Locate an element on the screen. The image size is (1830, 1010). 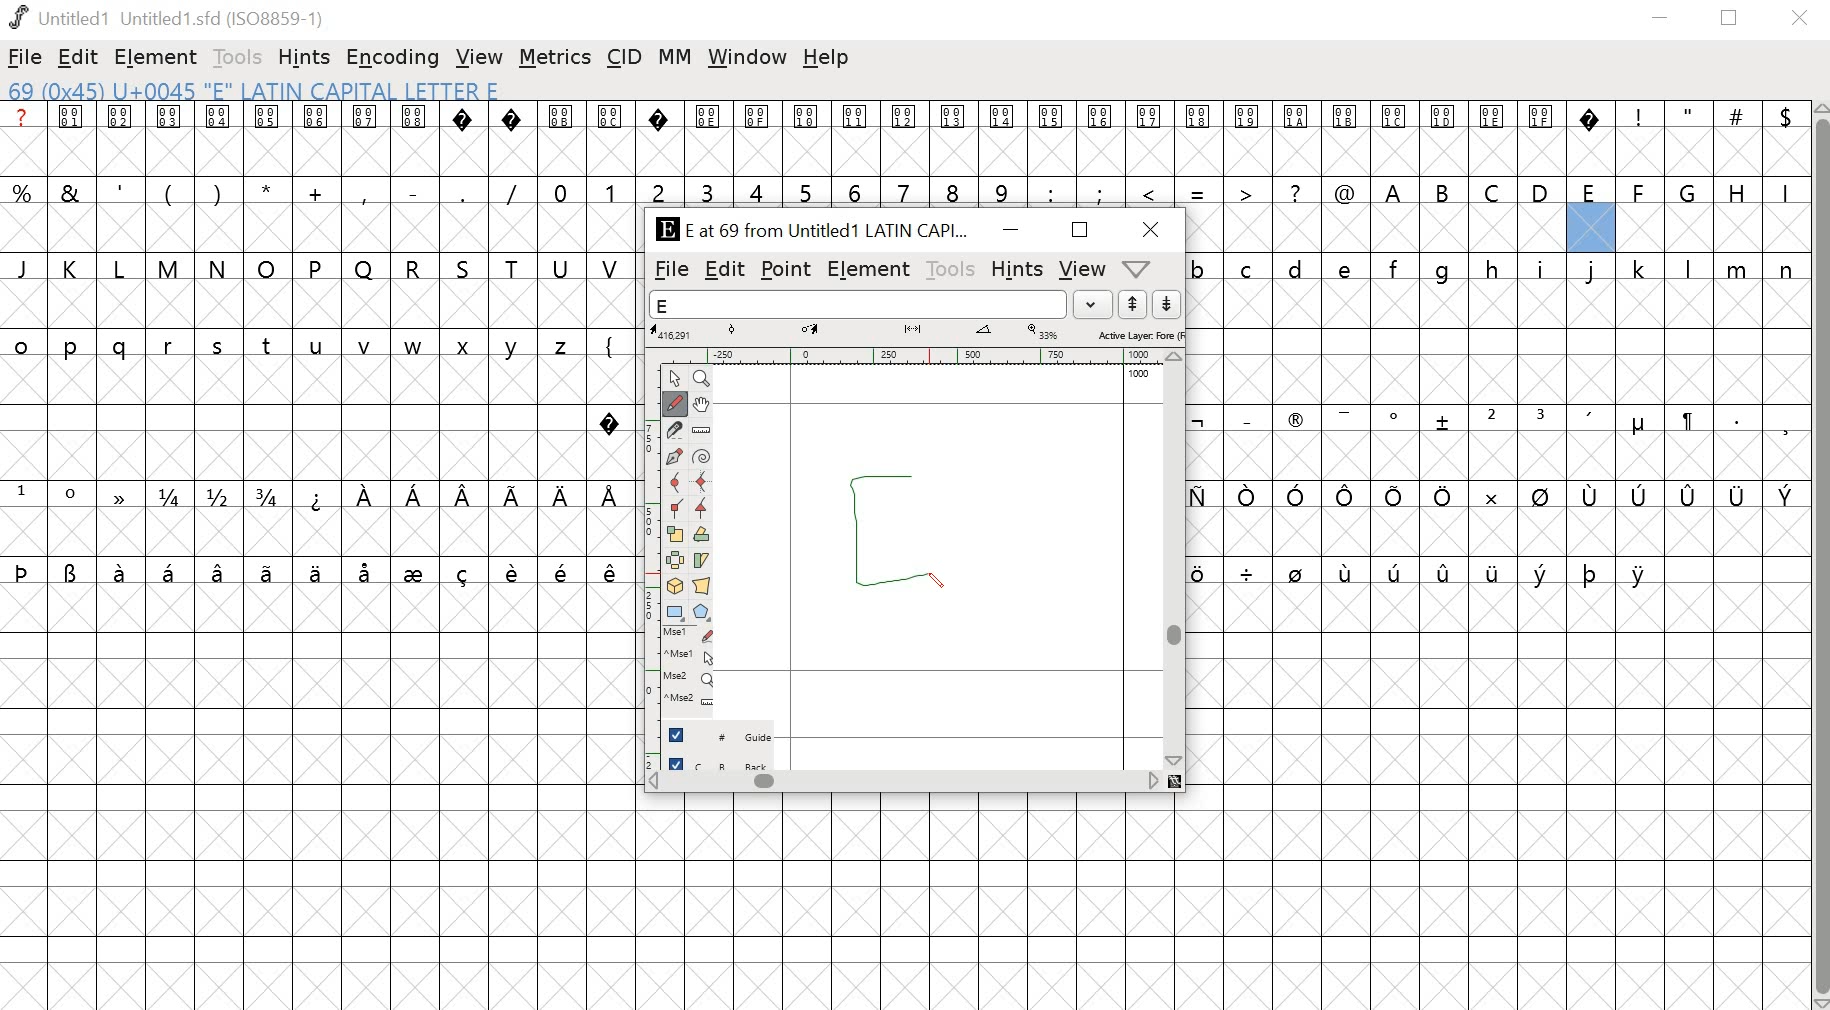
empty cells is located at coordinates (318, 305).